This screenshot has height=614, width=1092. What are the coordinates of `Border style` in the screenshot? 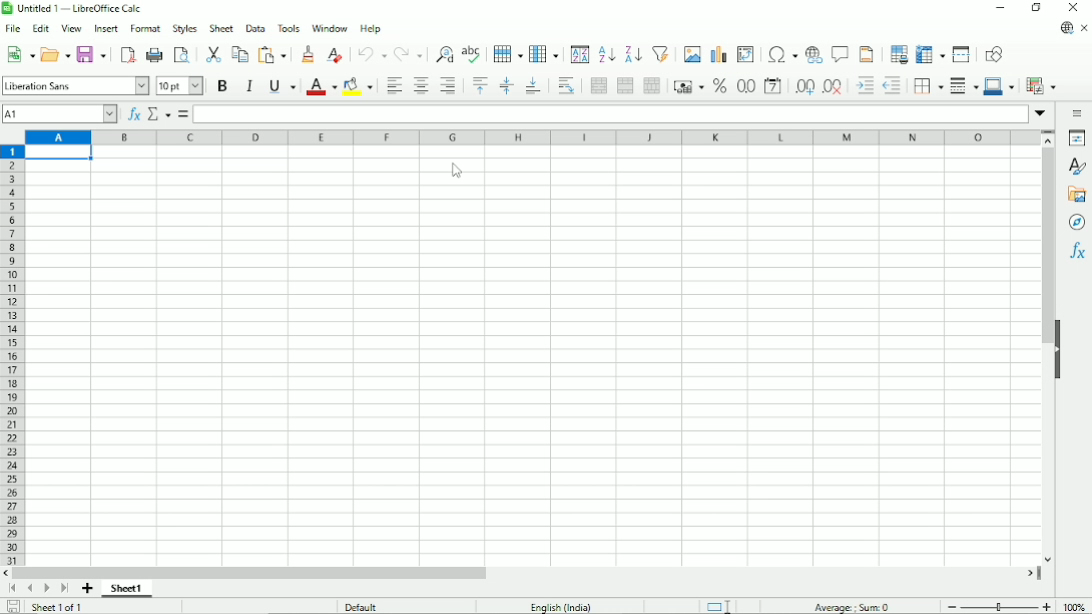 It's located at (964, 87).